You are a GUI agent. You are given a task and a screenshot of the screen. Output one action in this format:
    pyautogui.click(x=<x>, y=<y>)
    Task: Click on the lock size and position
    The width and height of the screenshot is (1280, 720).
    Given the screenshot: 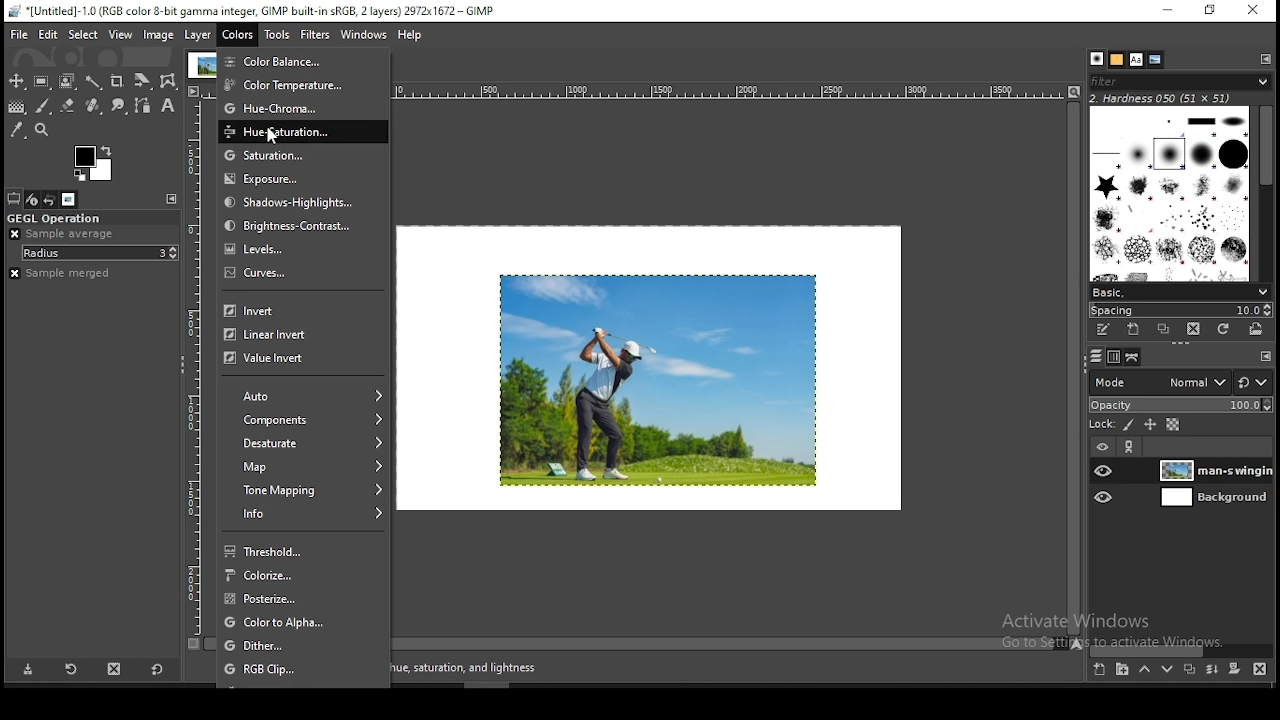 What is the action you would take?
    pyautogui.click(x=1151, y=425)
    